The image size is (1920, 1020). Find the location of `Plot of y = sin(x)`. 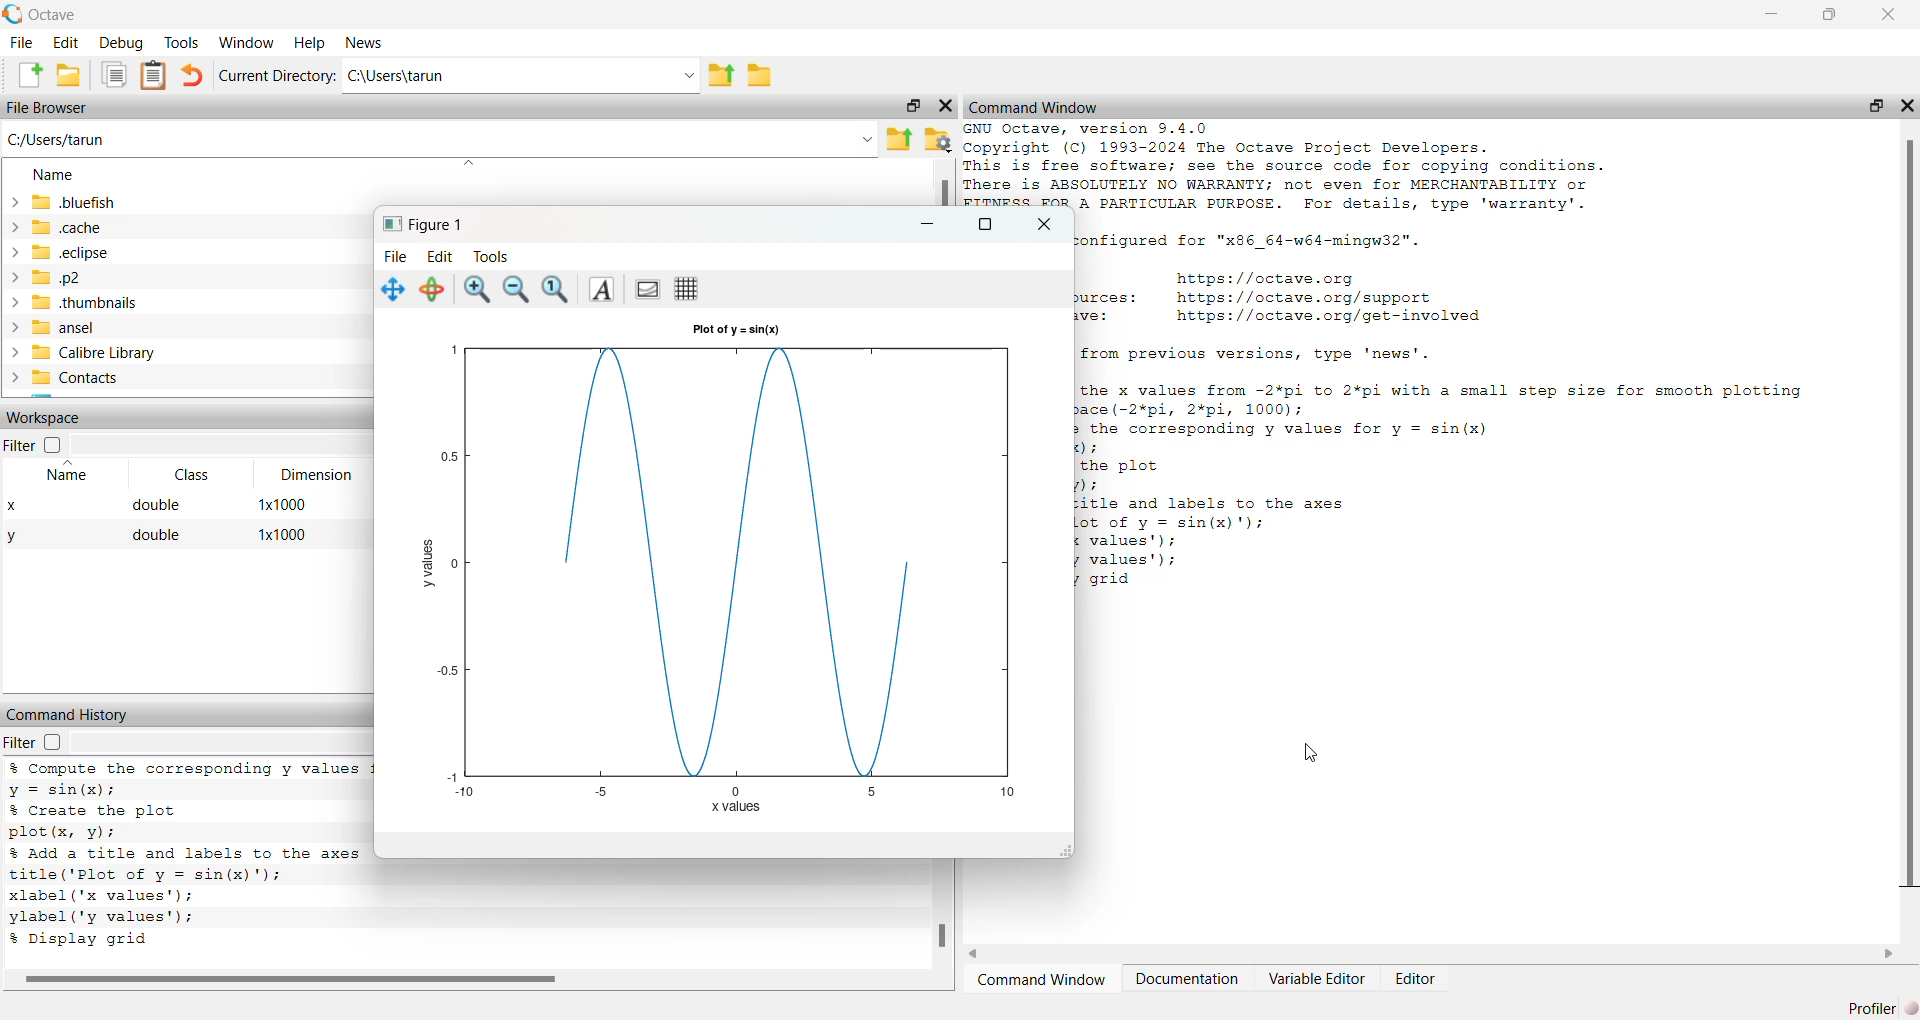

Plot of y = sin(x) is located at coordinates (734, 327).